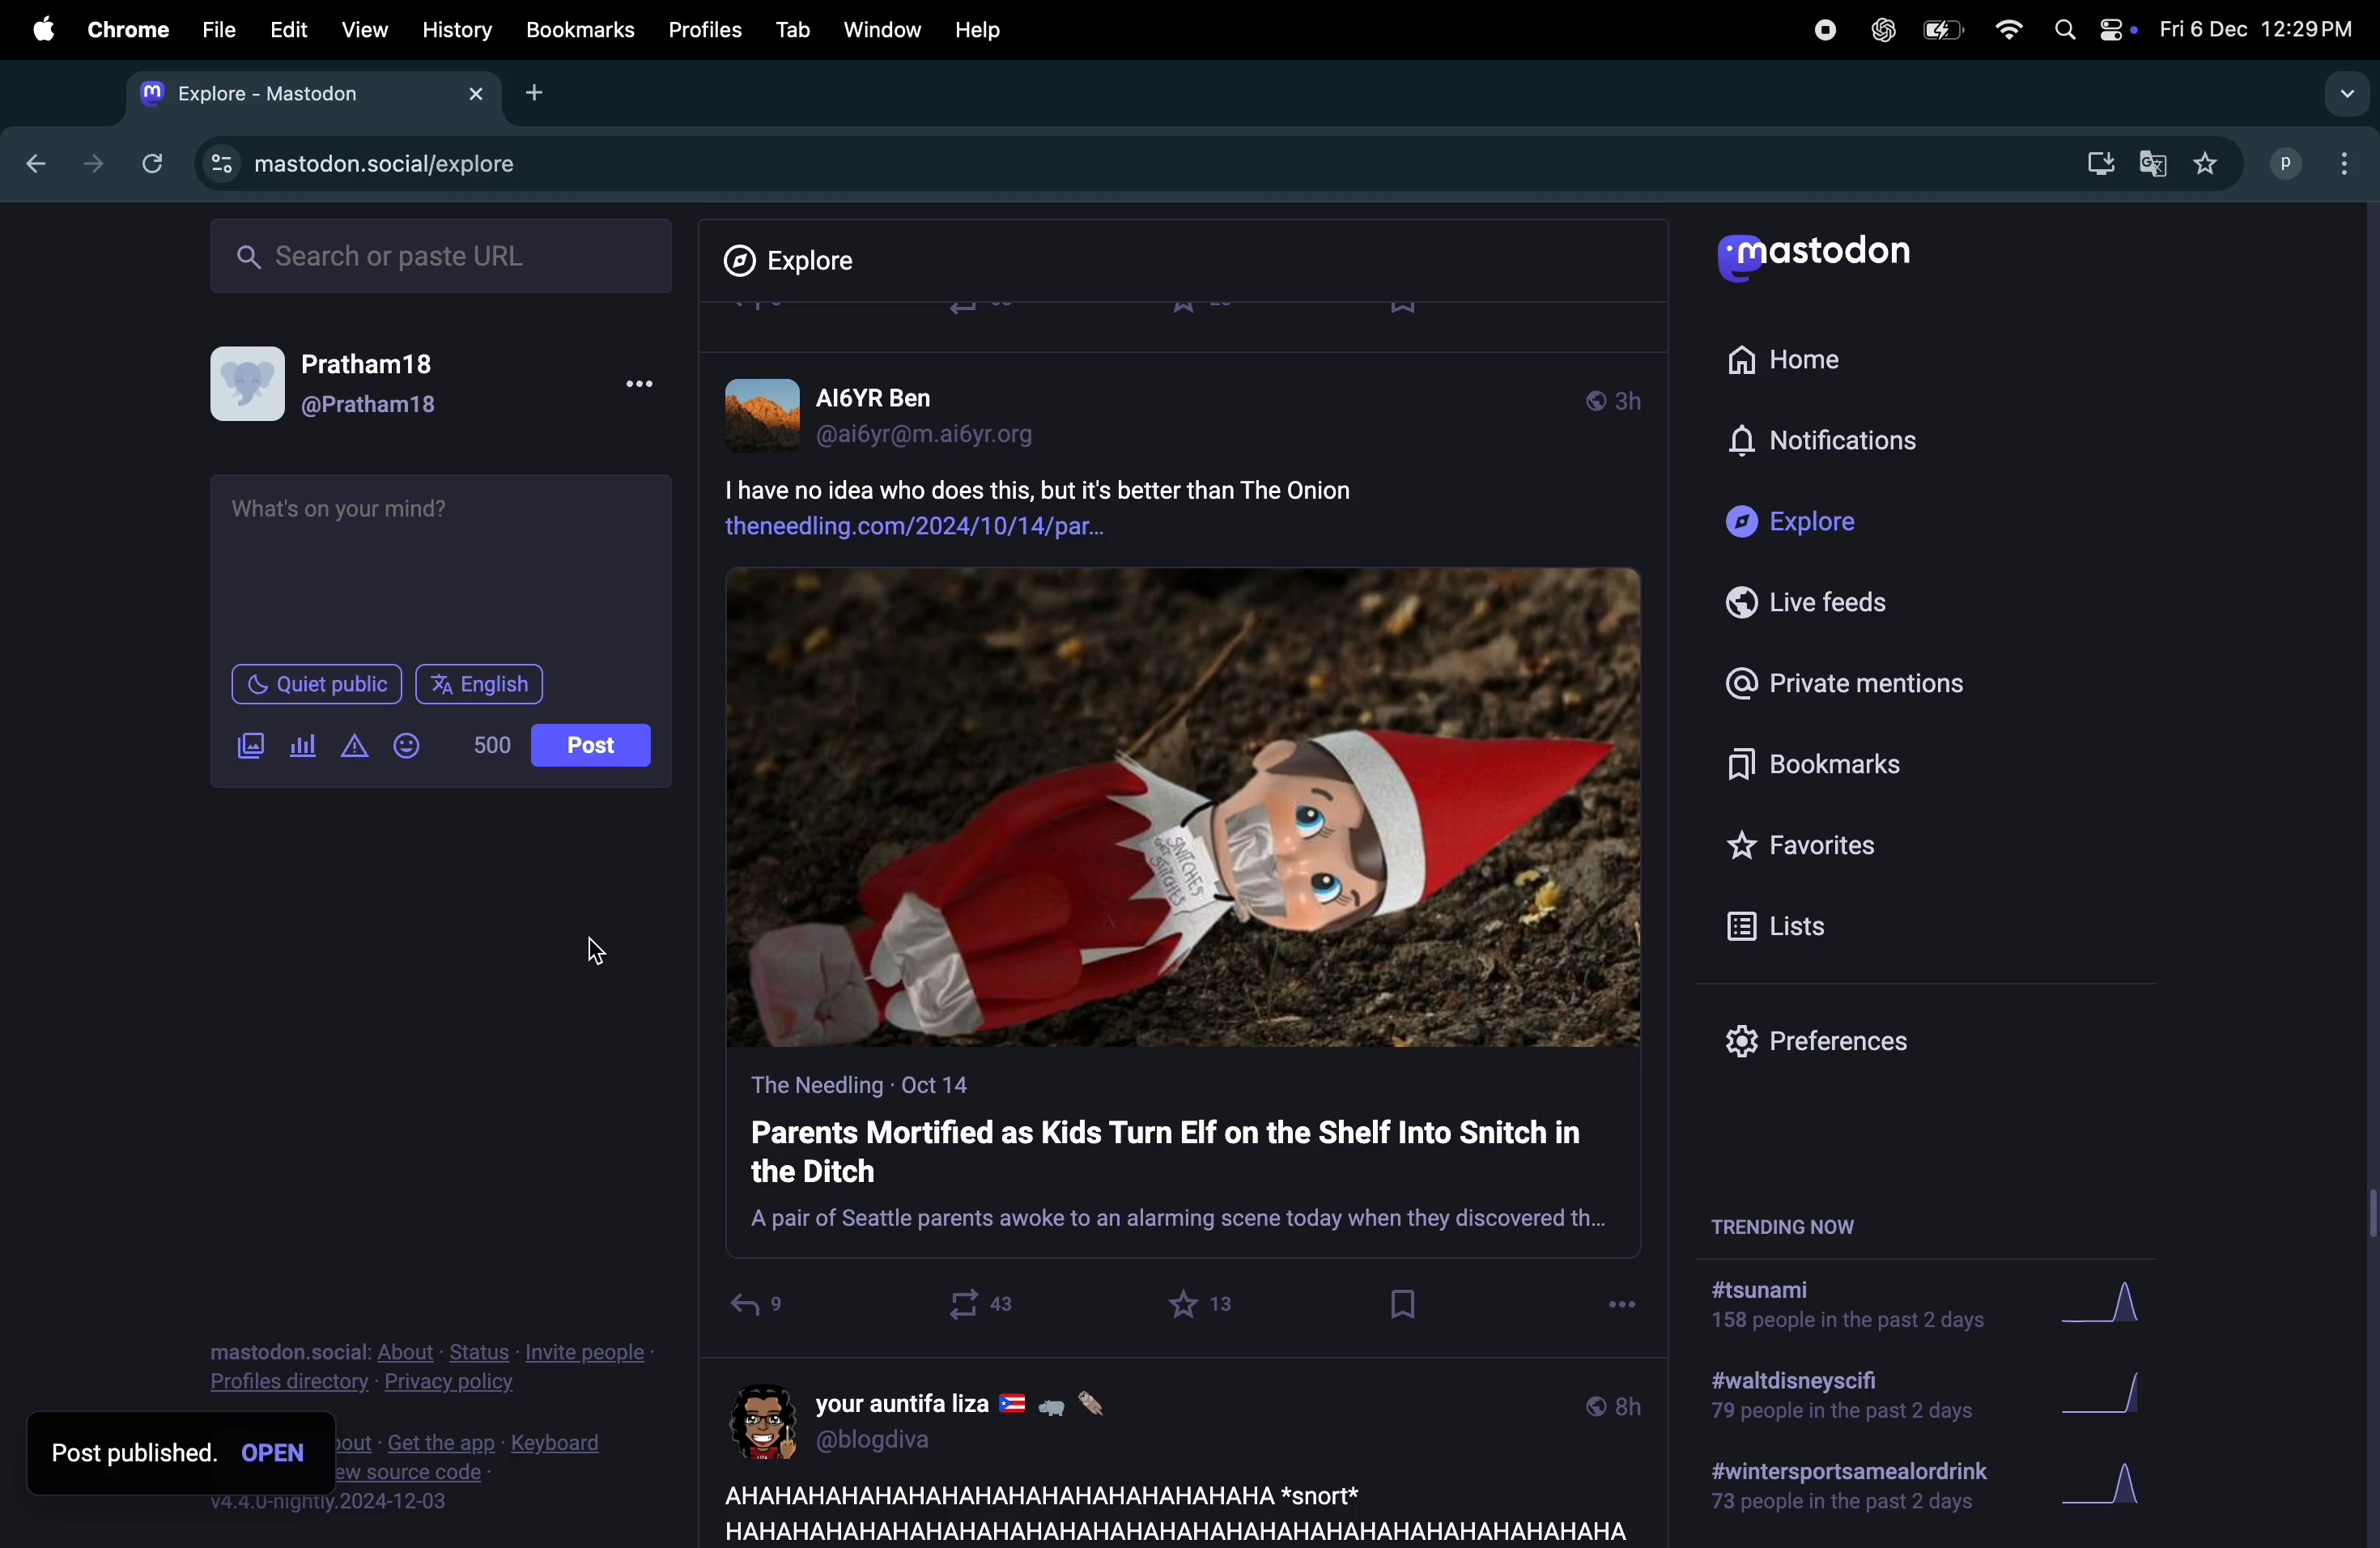 This screenshot has height=1548, width=2380. I want to click on trending now, so click(1808, 1223).